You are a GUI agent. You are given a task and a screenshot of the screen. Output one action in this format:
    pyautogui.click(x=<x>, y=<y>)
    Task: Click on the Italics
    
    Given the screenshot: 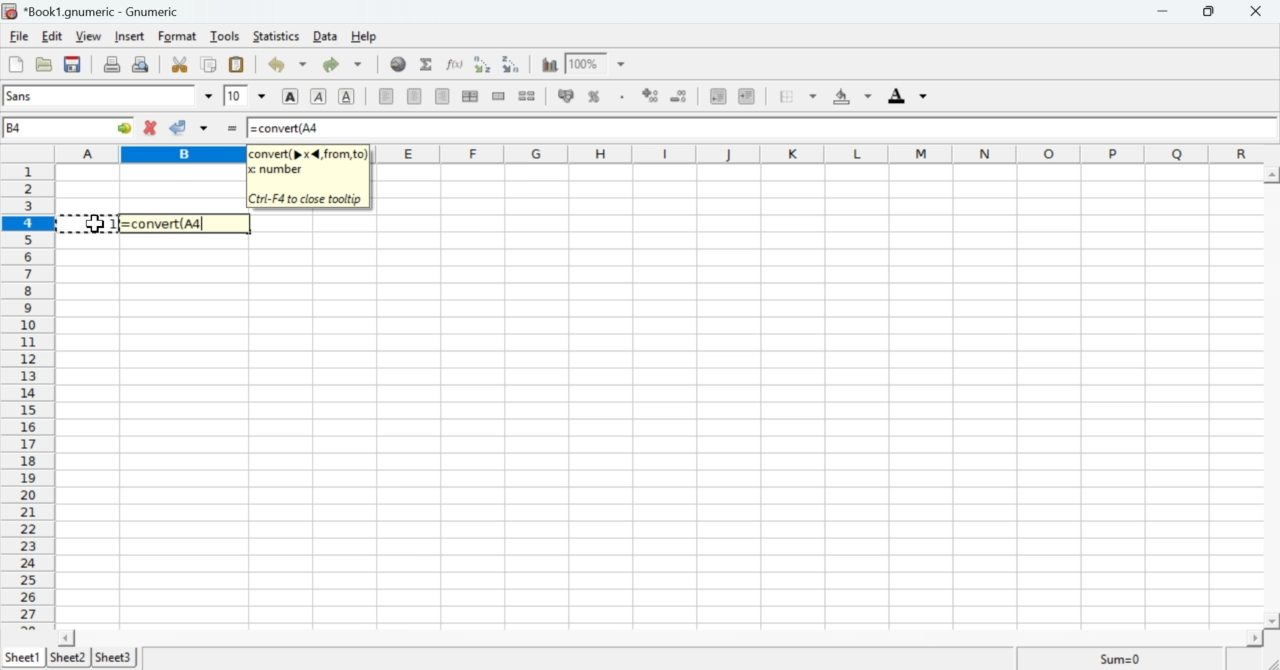 What is the action you would take?
    pyautogui.click(x=320, y=97)
    